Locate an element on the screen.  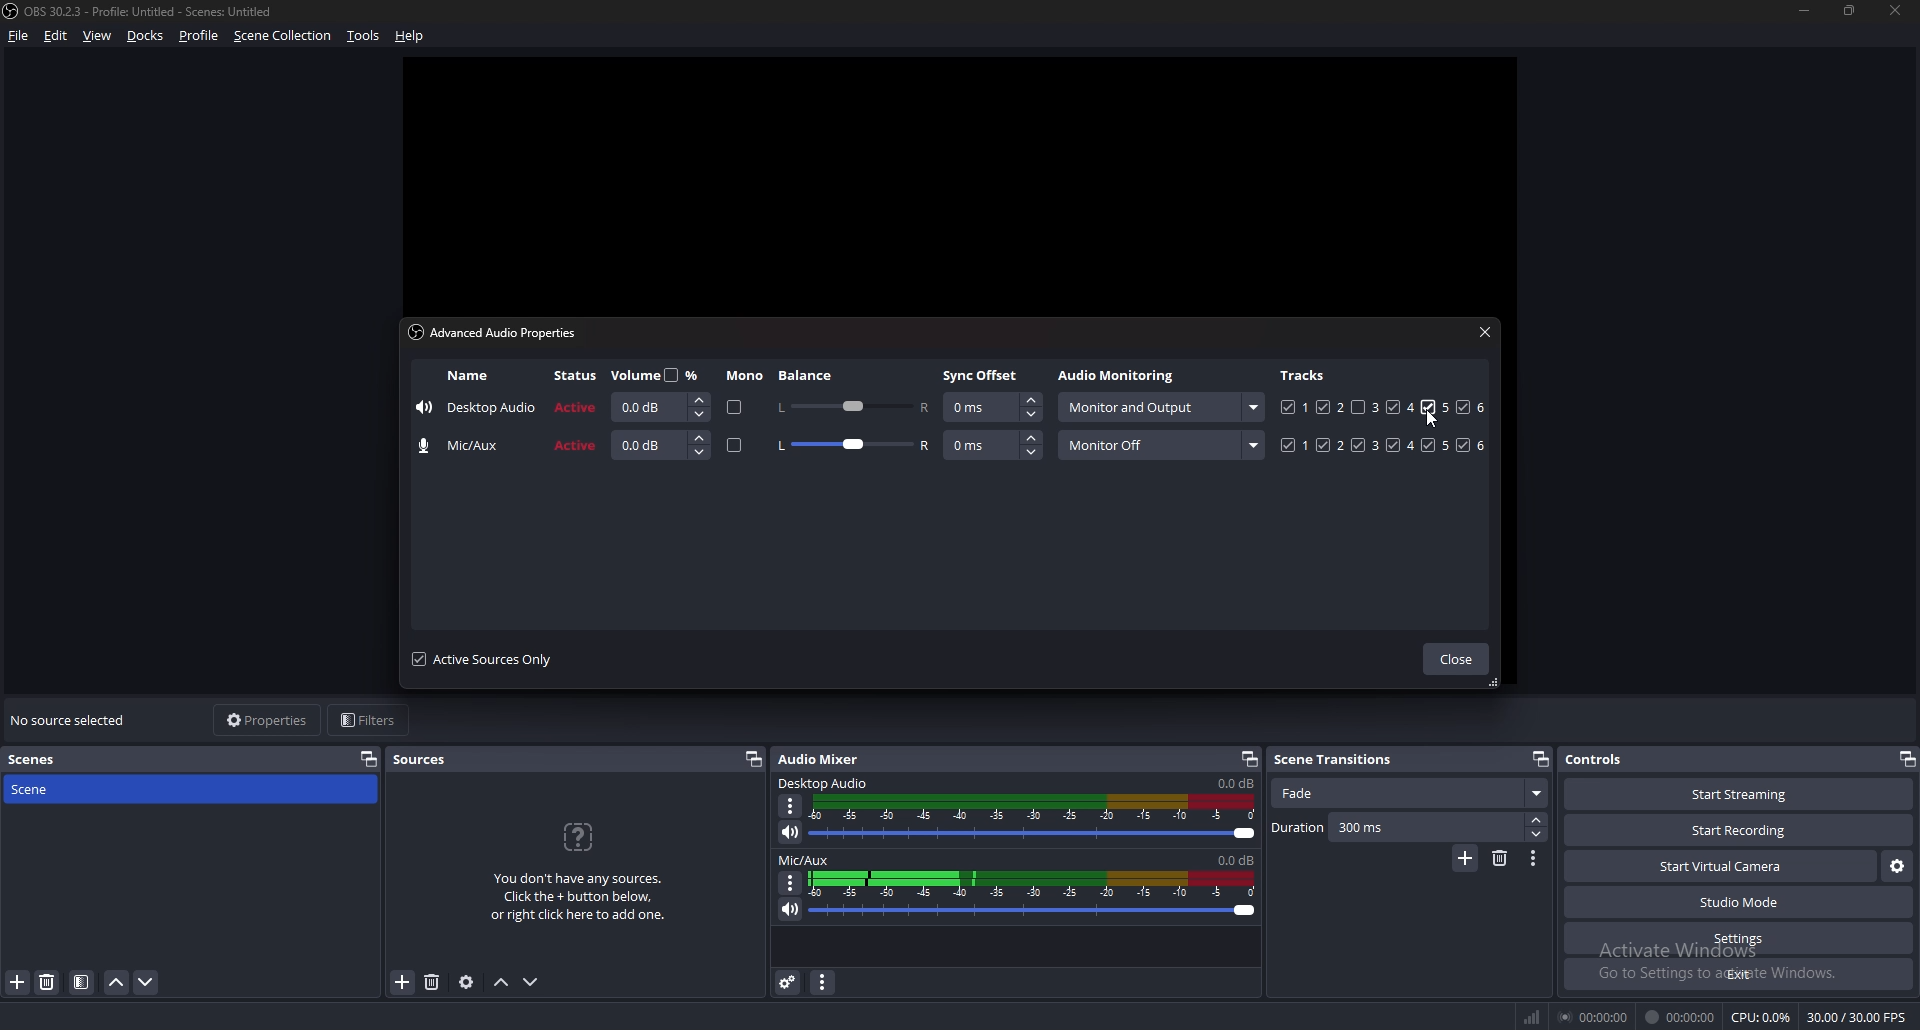
pop out is located at coordinates (1249, 758).